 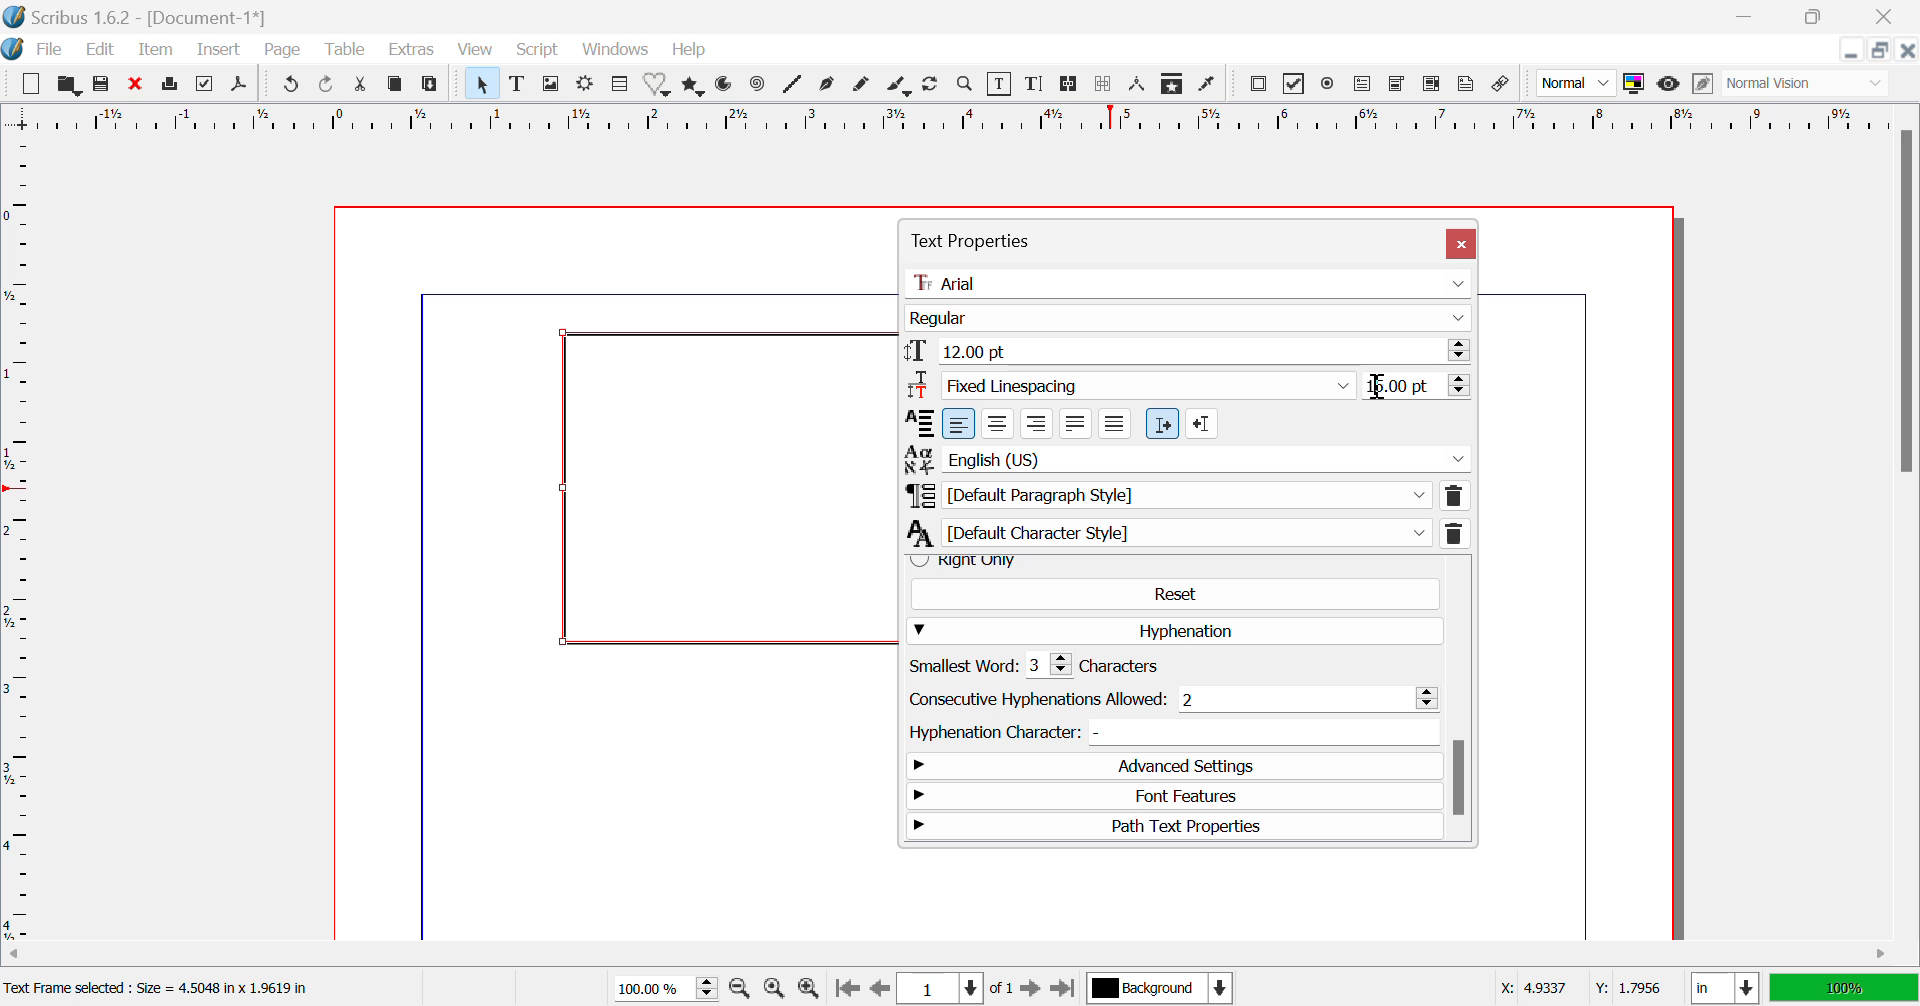 What do you see at coordinates (1627, 988) in the screenshot?
I see `Y: 1.7956` at bounding box center [1627, 988].